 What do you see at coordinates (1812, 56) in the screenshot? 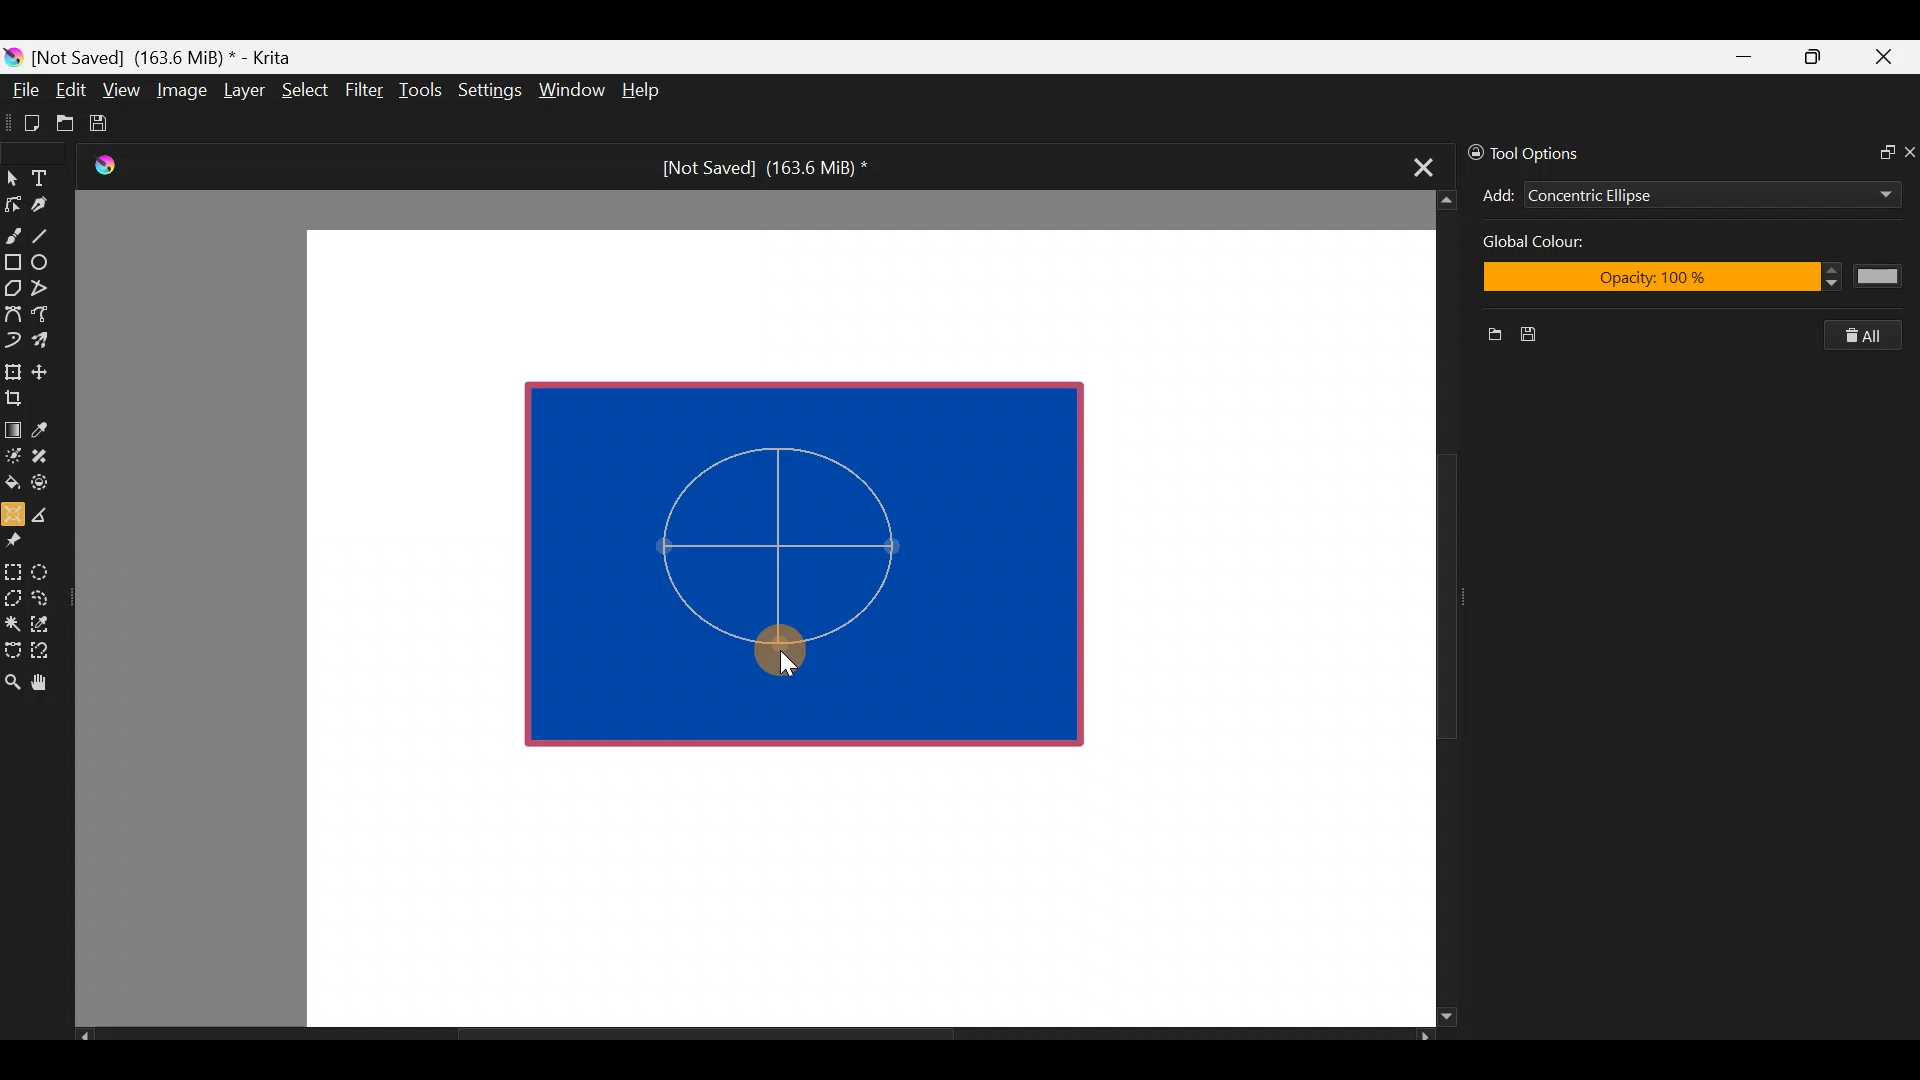
I see `Maximize` at bounding box center [1812, 56].